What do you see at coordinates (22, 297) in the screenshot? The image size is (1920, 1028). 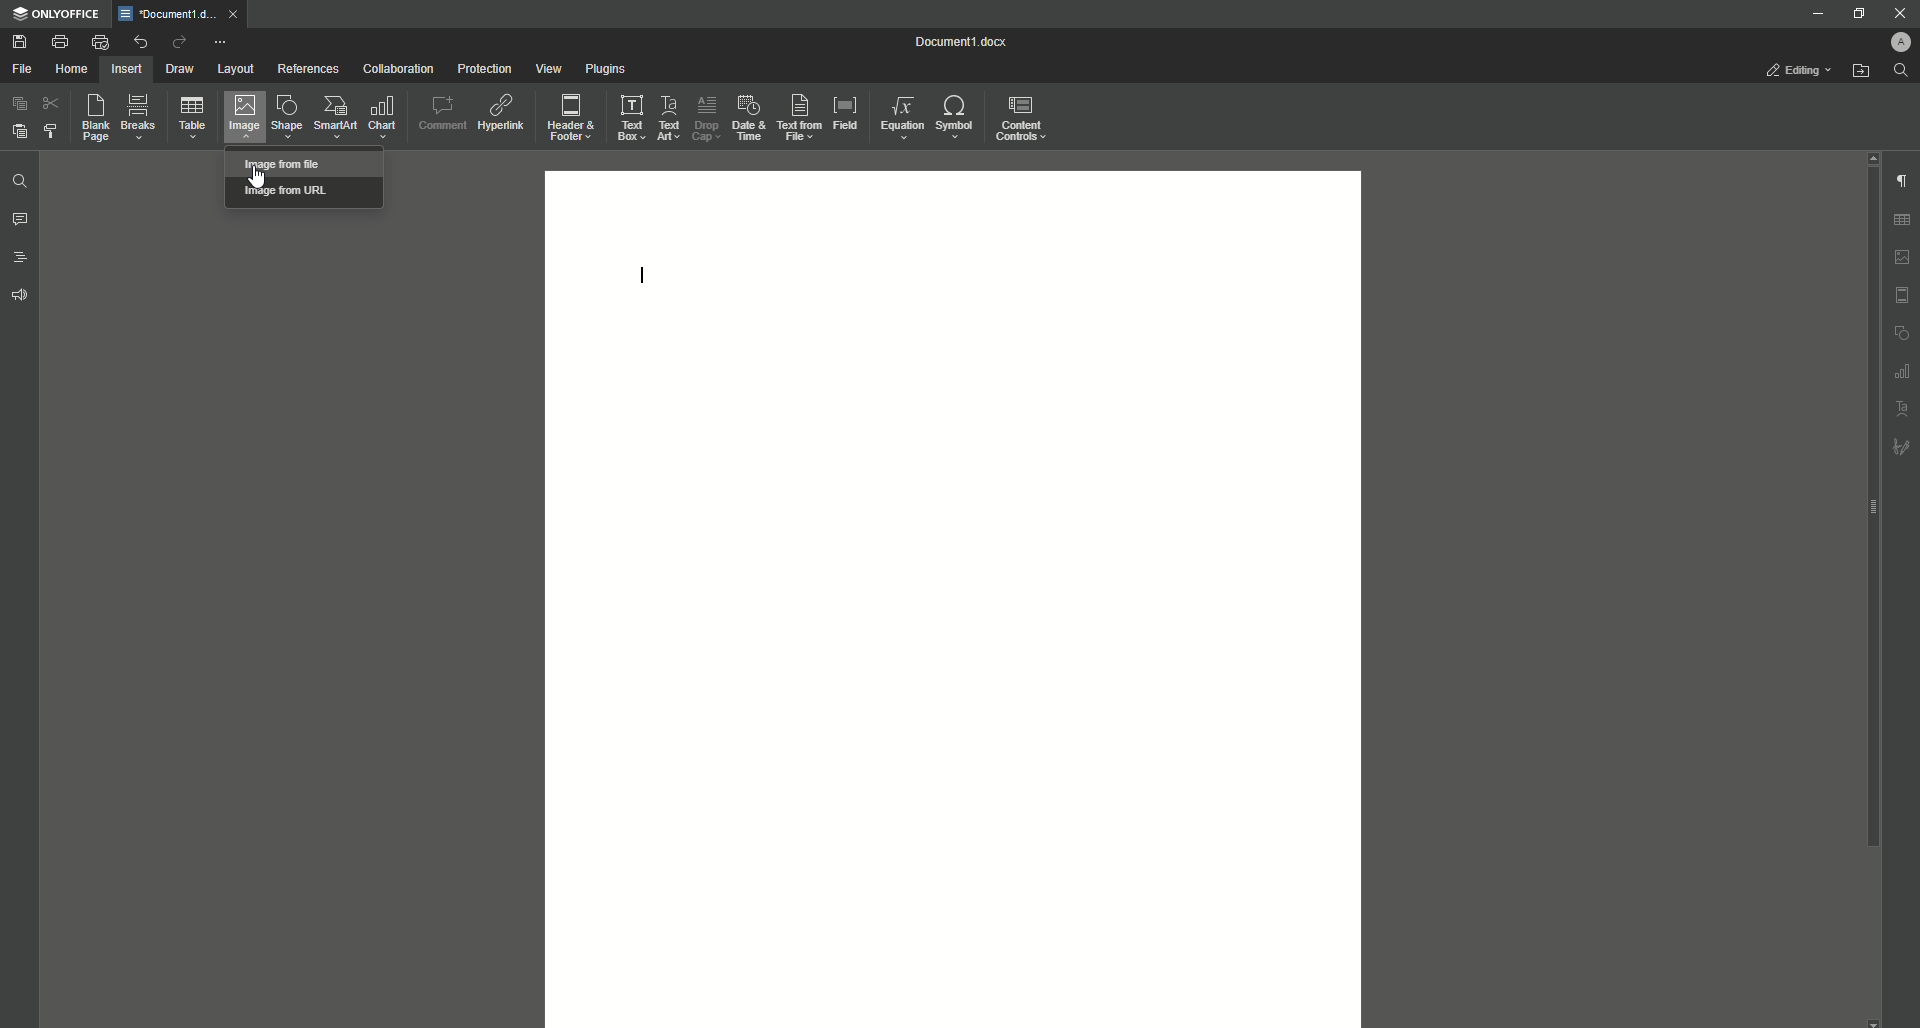 I see `Feedback` at bounding box center [22, 297].